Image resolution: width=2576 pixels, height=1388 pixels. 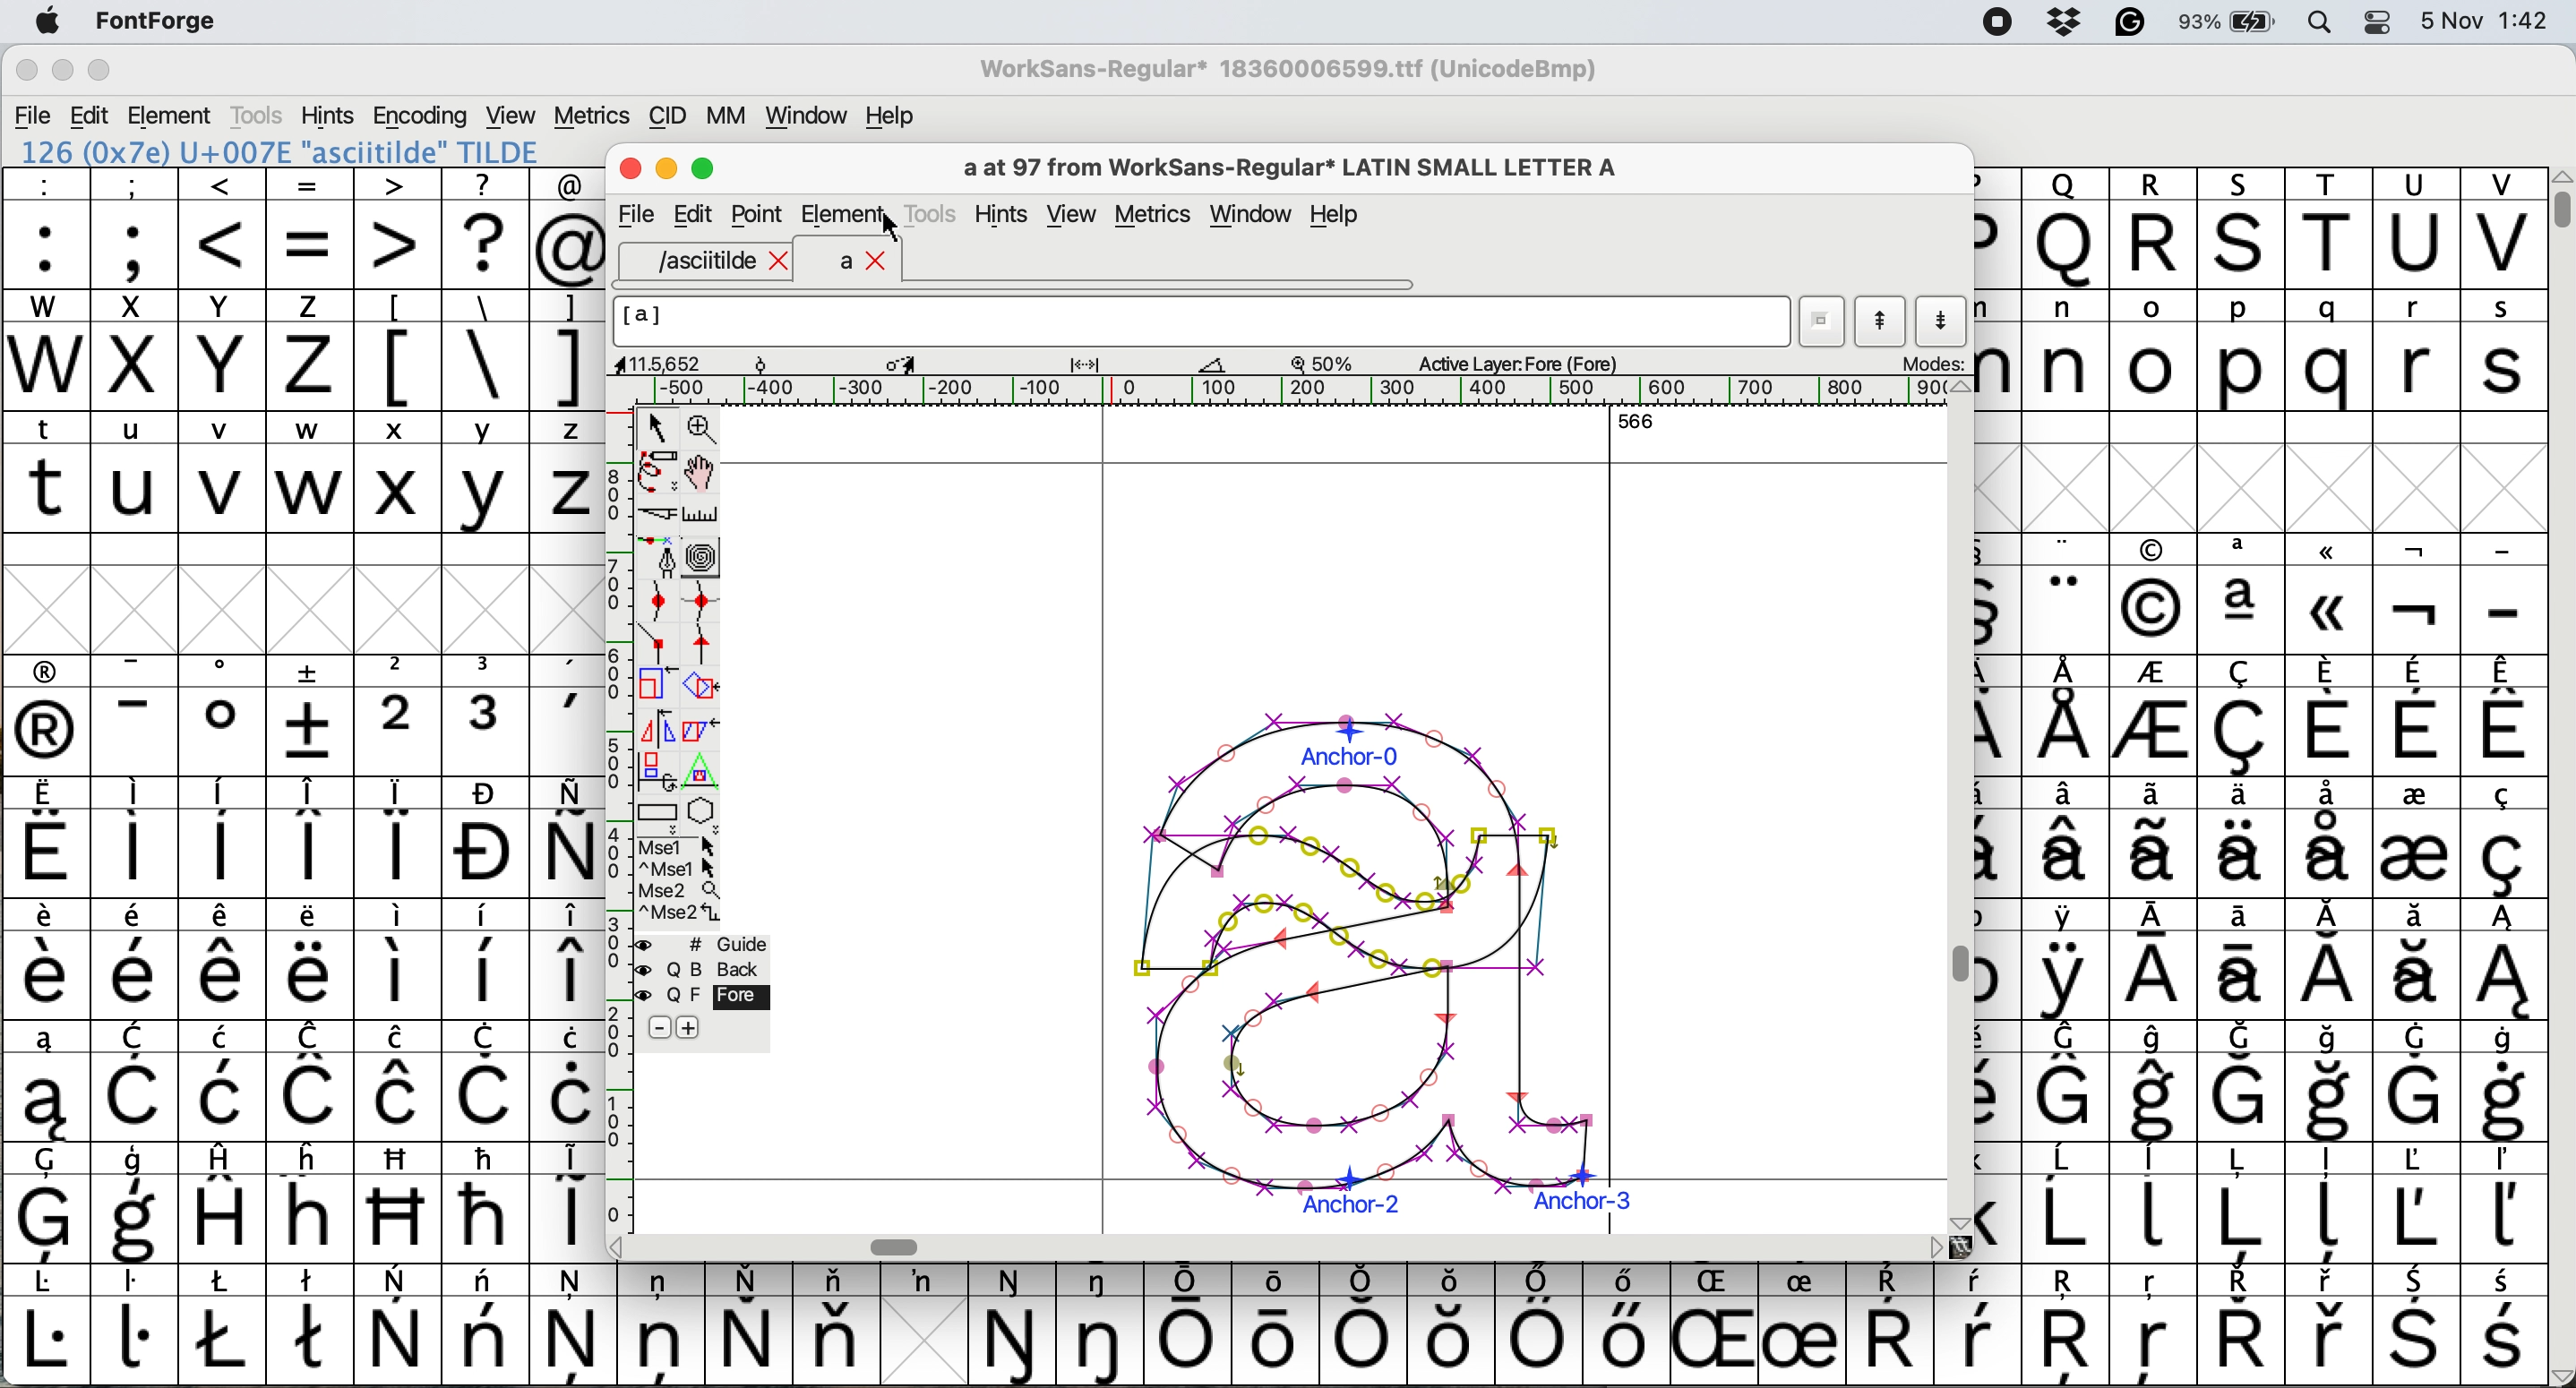 What do you see at coordinates (163, 23) in the screenshot?
I see `fontforge` at bounding box center [163, 23].